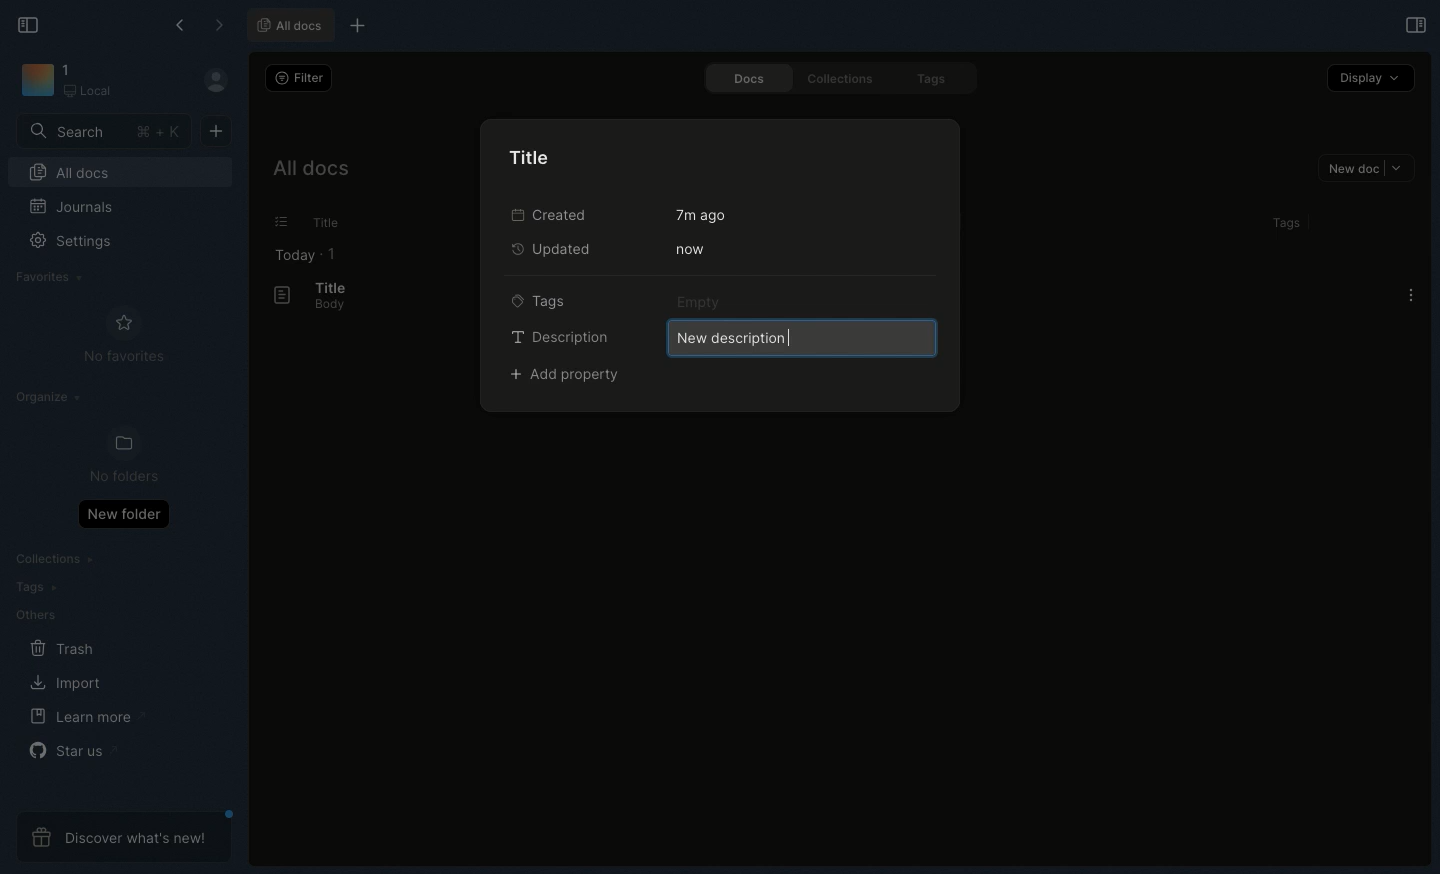  I want to click on Now, so click(688, 249).